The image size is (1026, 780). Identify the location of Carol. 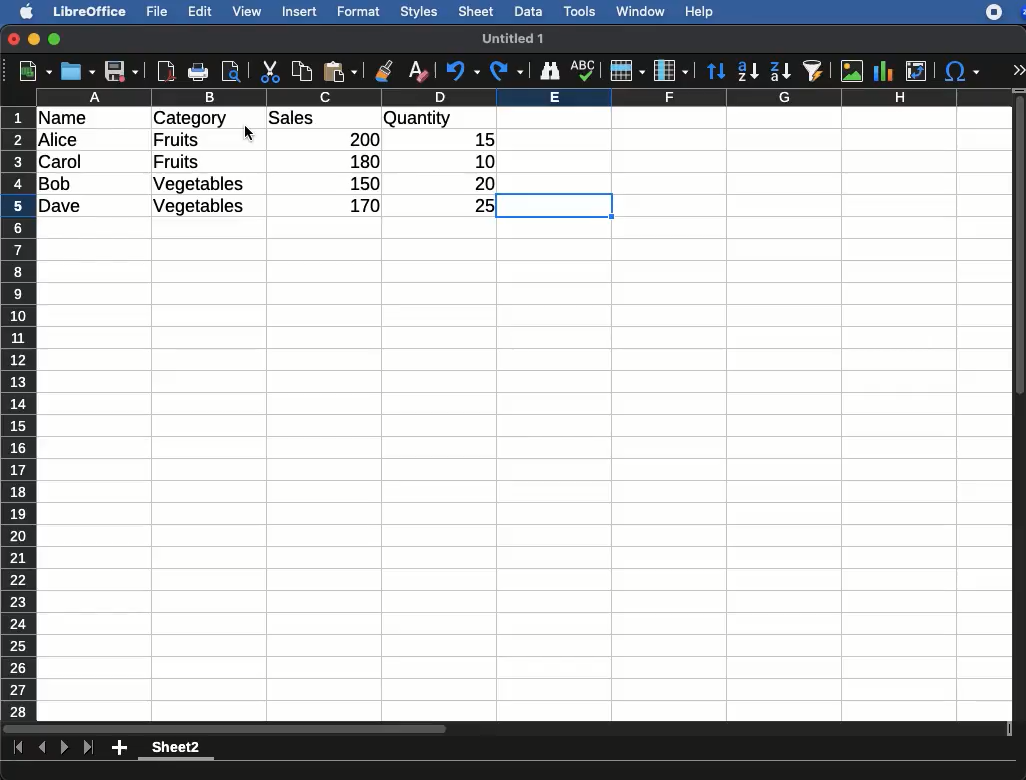
(77, 163).